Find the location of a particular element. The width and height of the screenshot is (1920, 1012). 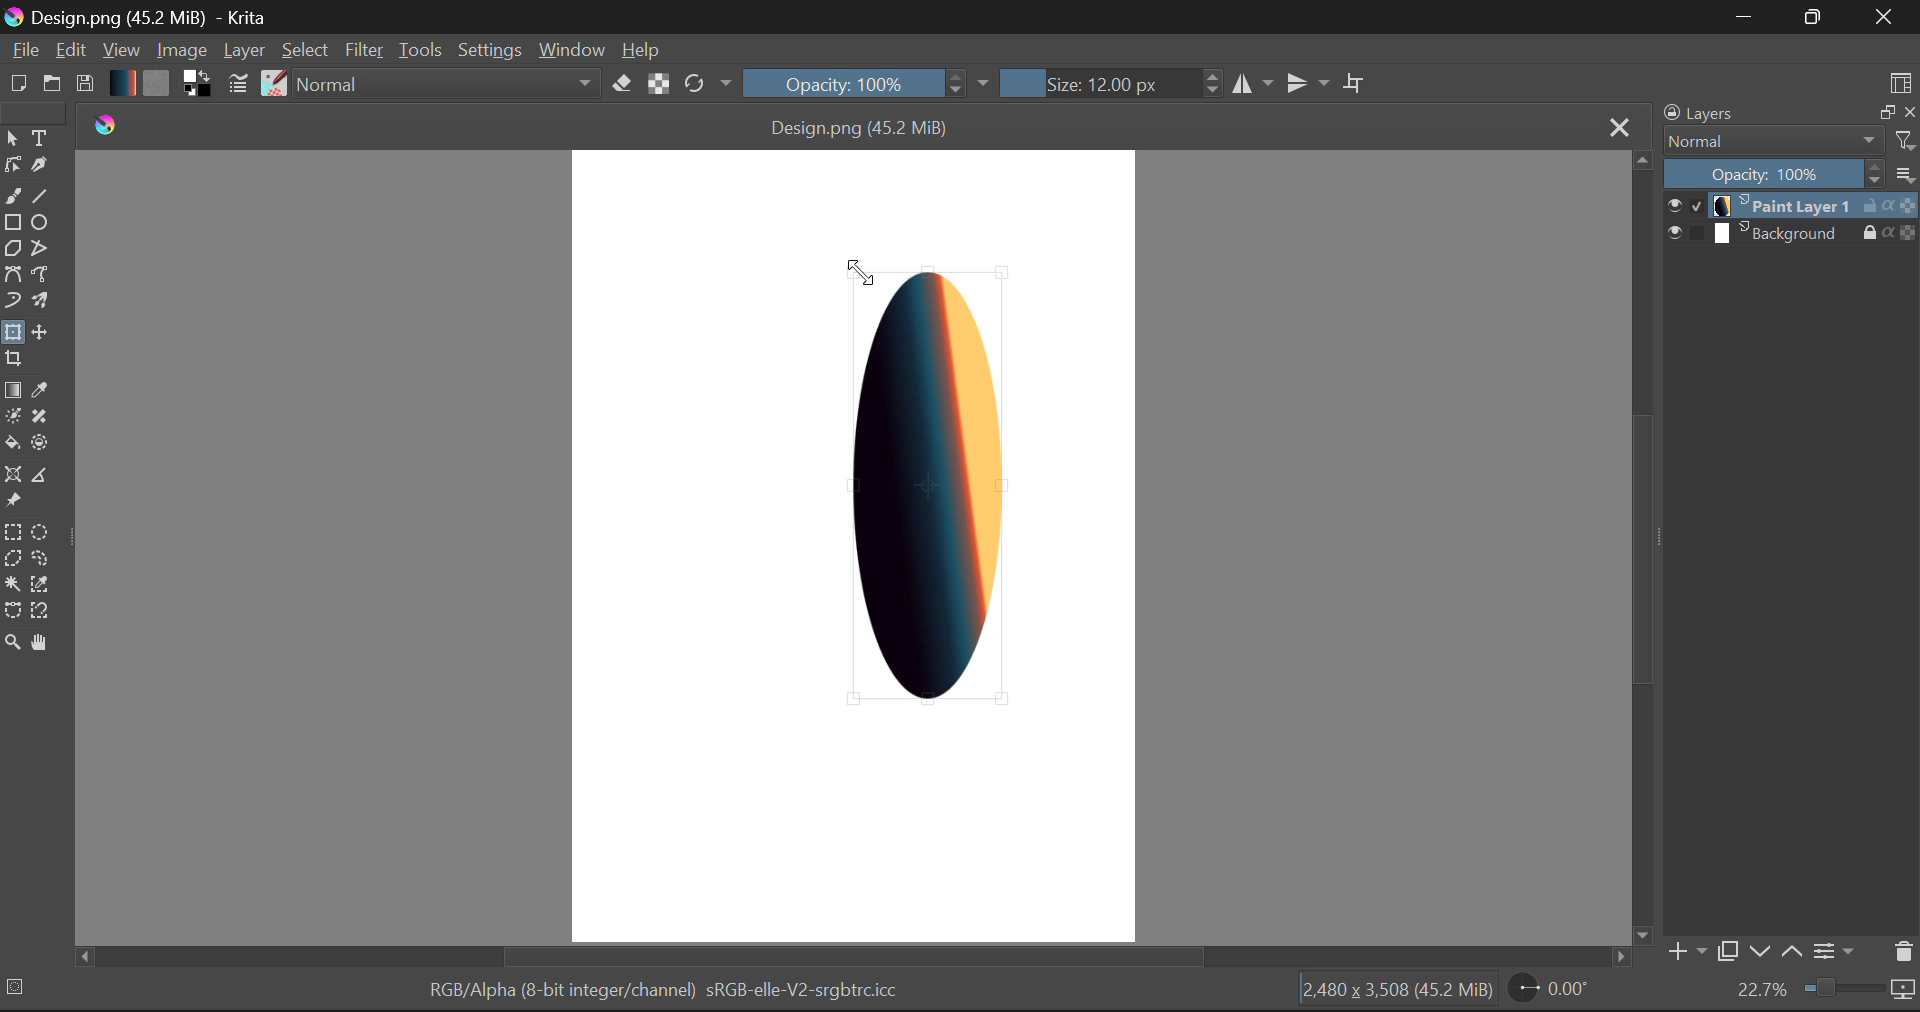

Settings is located at coordinates (1838, 953).